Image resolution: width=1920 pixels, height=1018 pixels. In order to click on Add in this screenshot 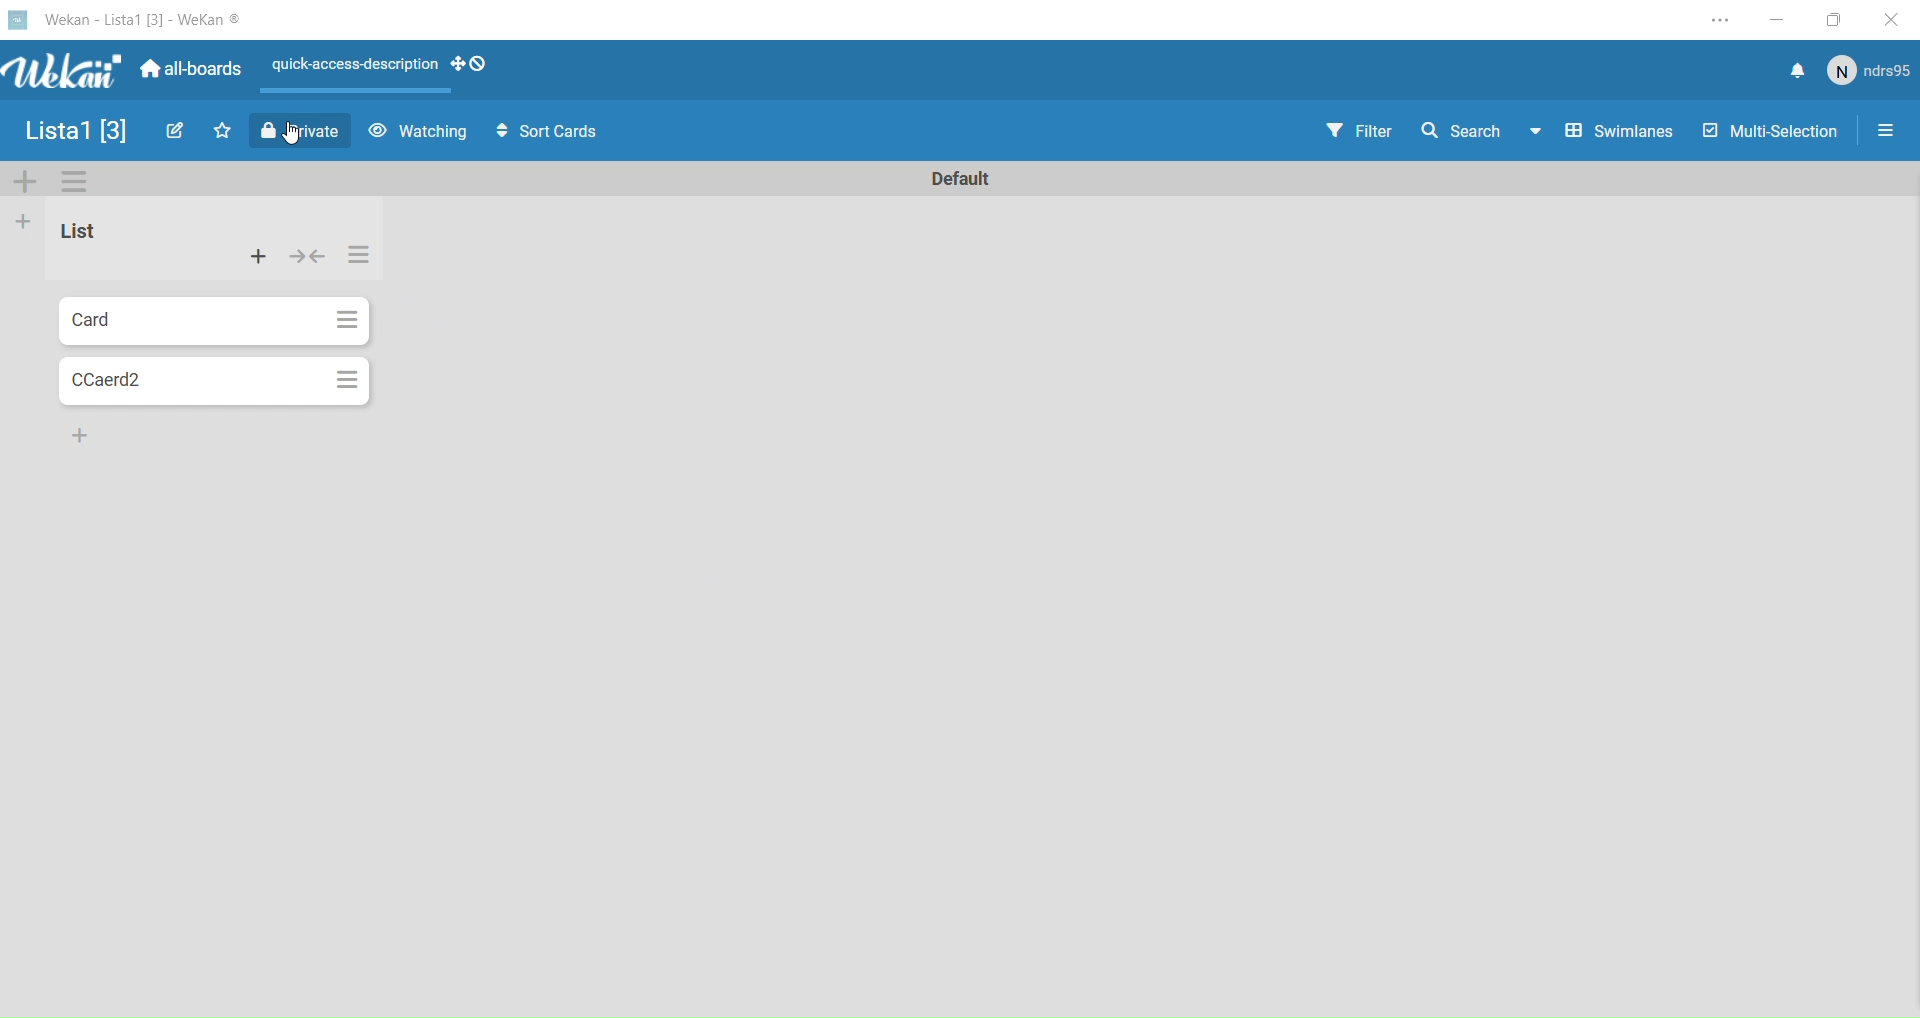, I will do `click(260, 258)`.